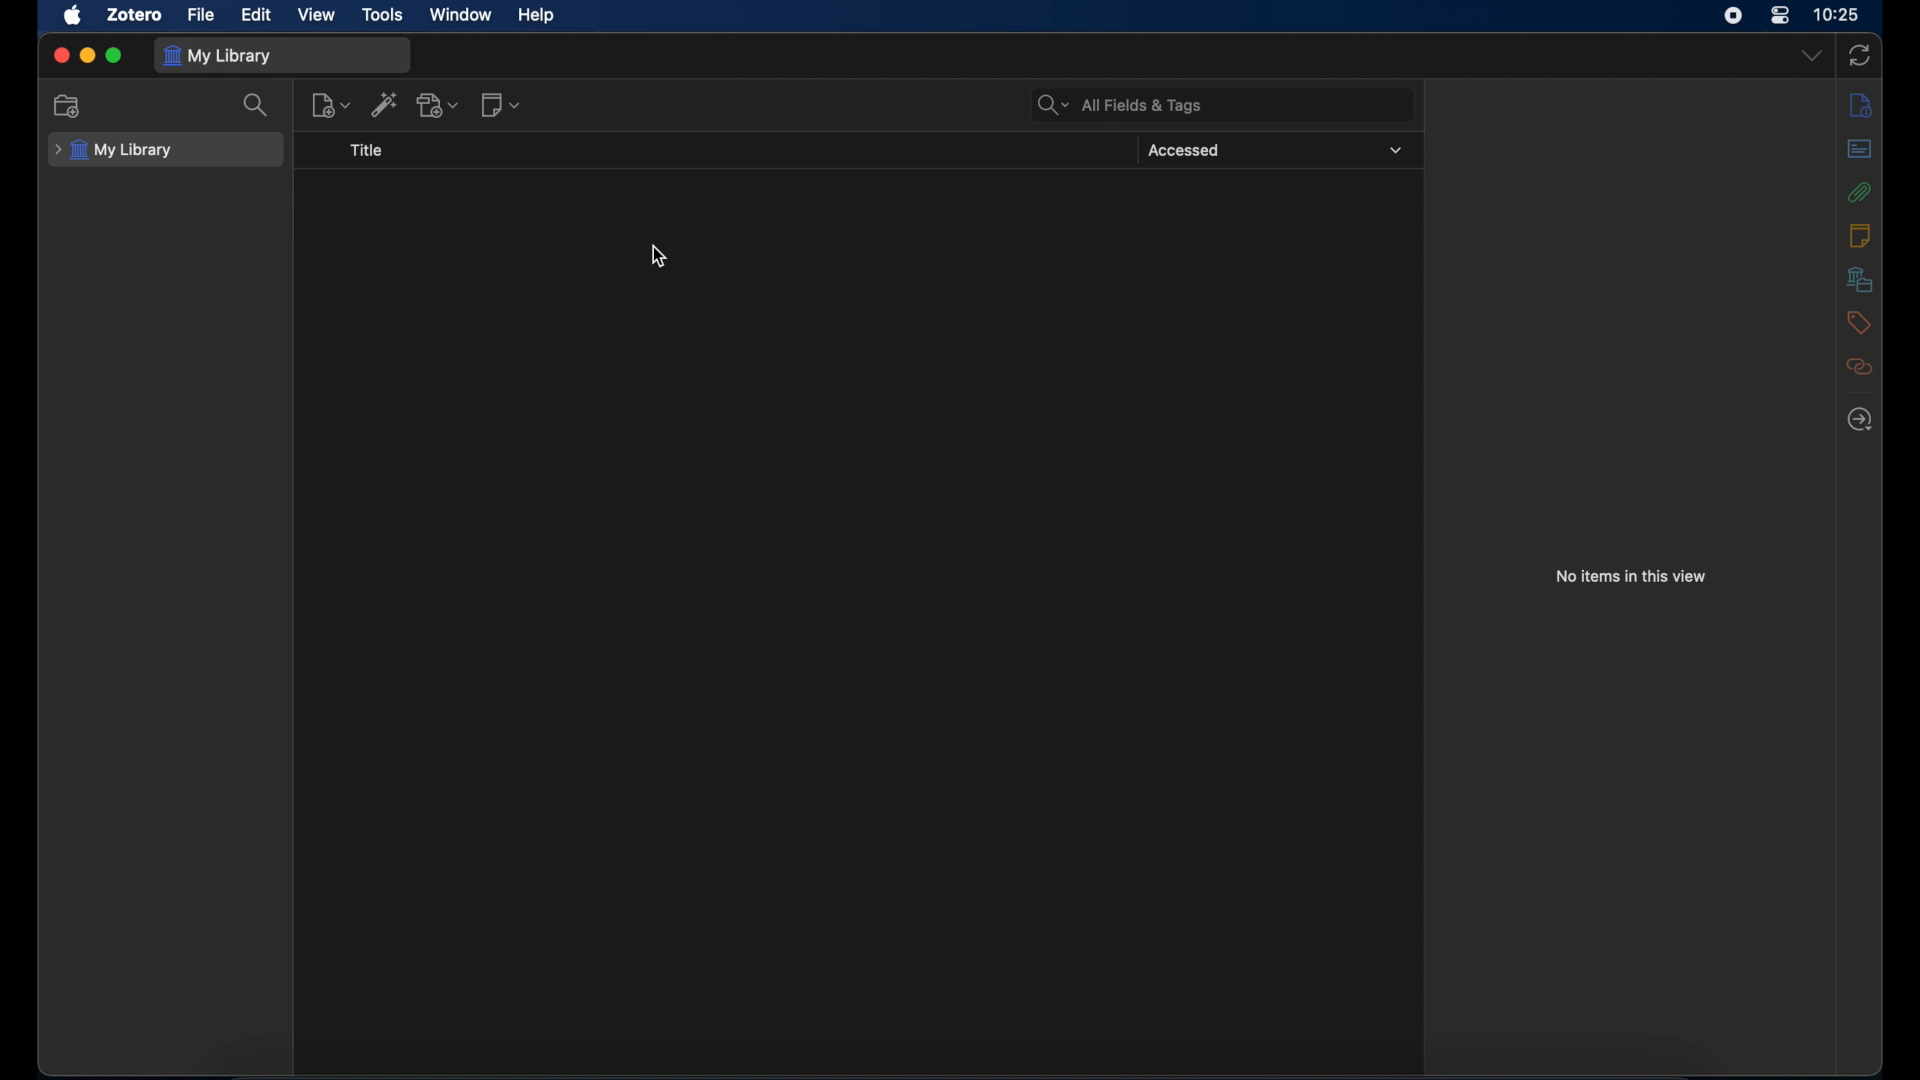  I want to click on tools, so click(383, 15).